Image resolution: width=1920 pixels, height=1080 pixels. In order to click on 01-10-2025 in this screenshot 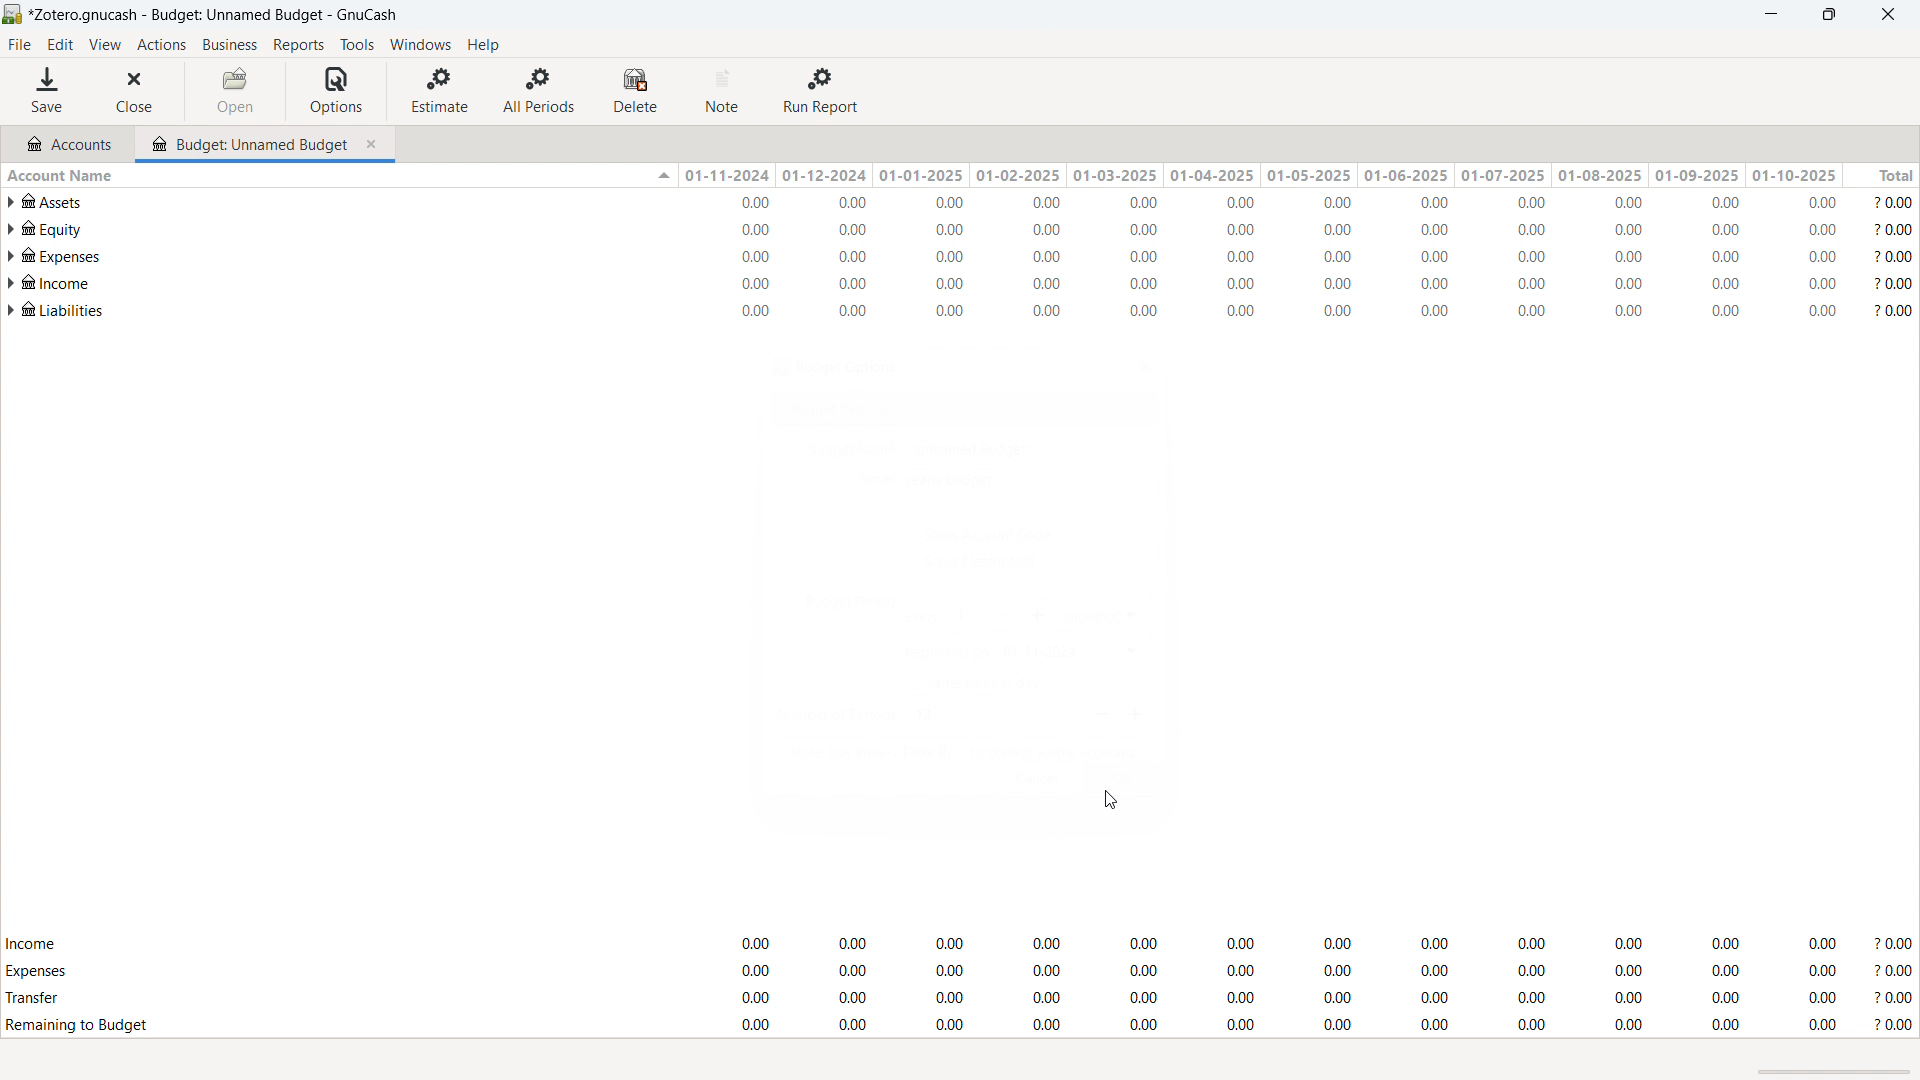, I will do `click(1794, 175)`.